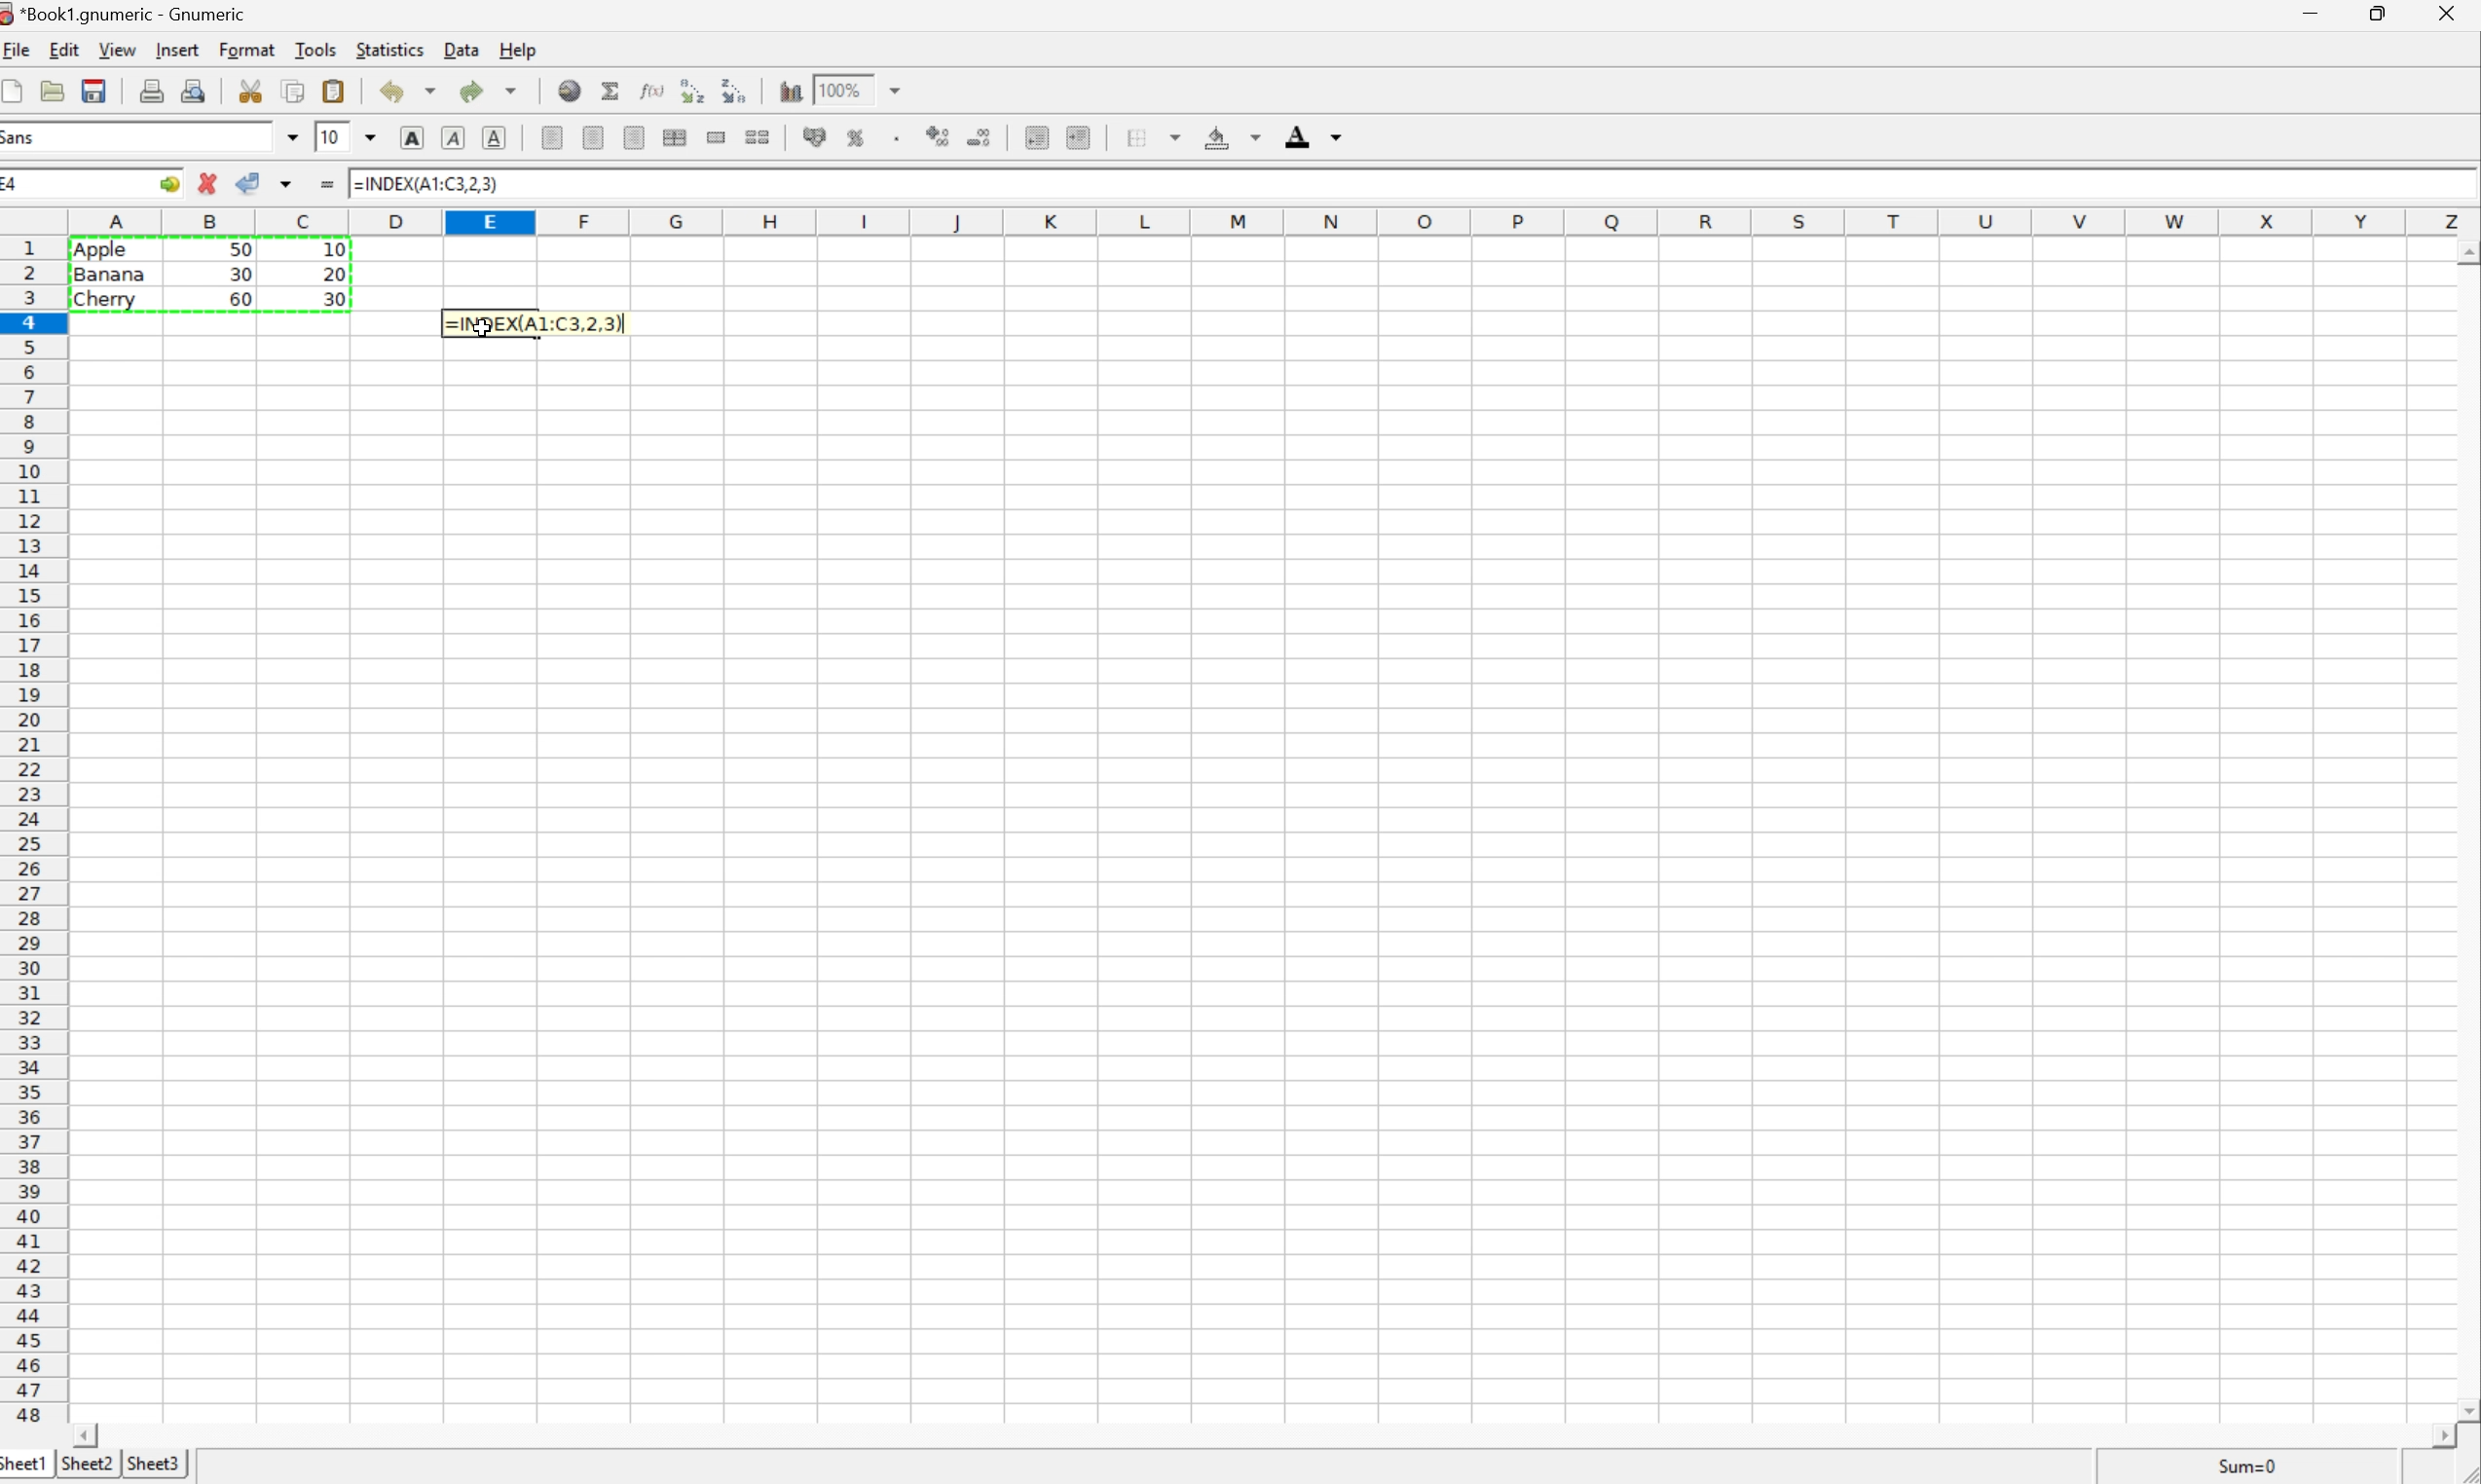 The height and width of the screenshot is (1484, 2481). Describe the element at coordinates (793, 89) in the screenshot. I see `insert chart` at that location.